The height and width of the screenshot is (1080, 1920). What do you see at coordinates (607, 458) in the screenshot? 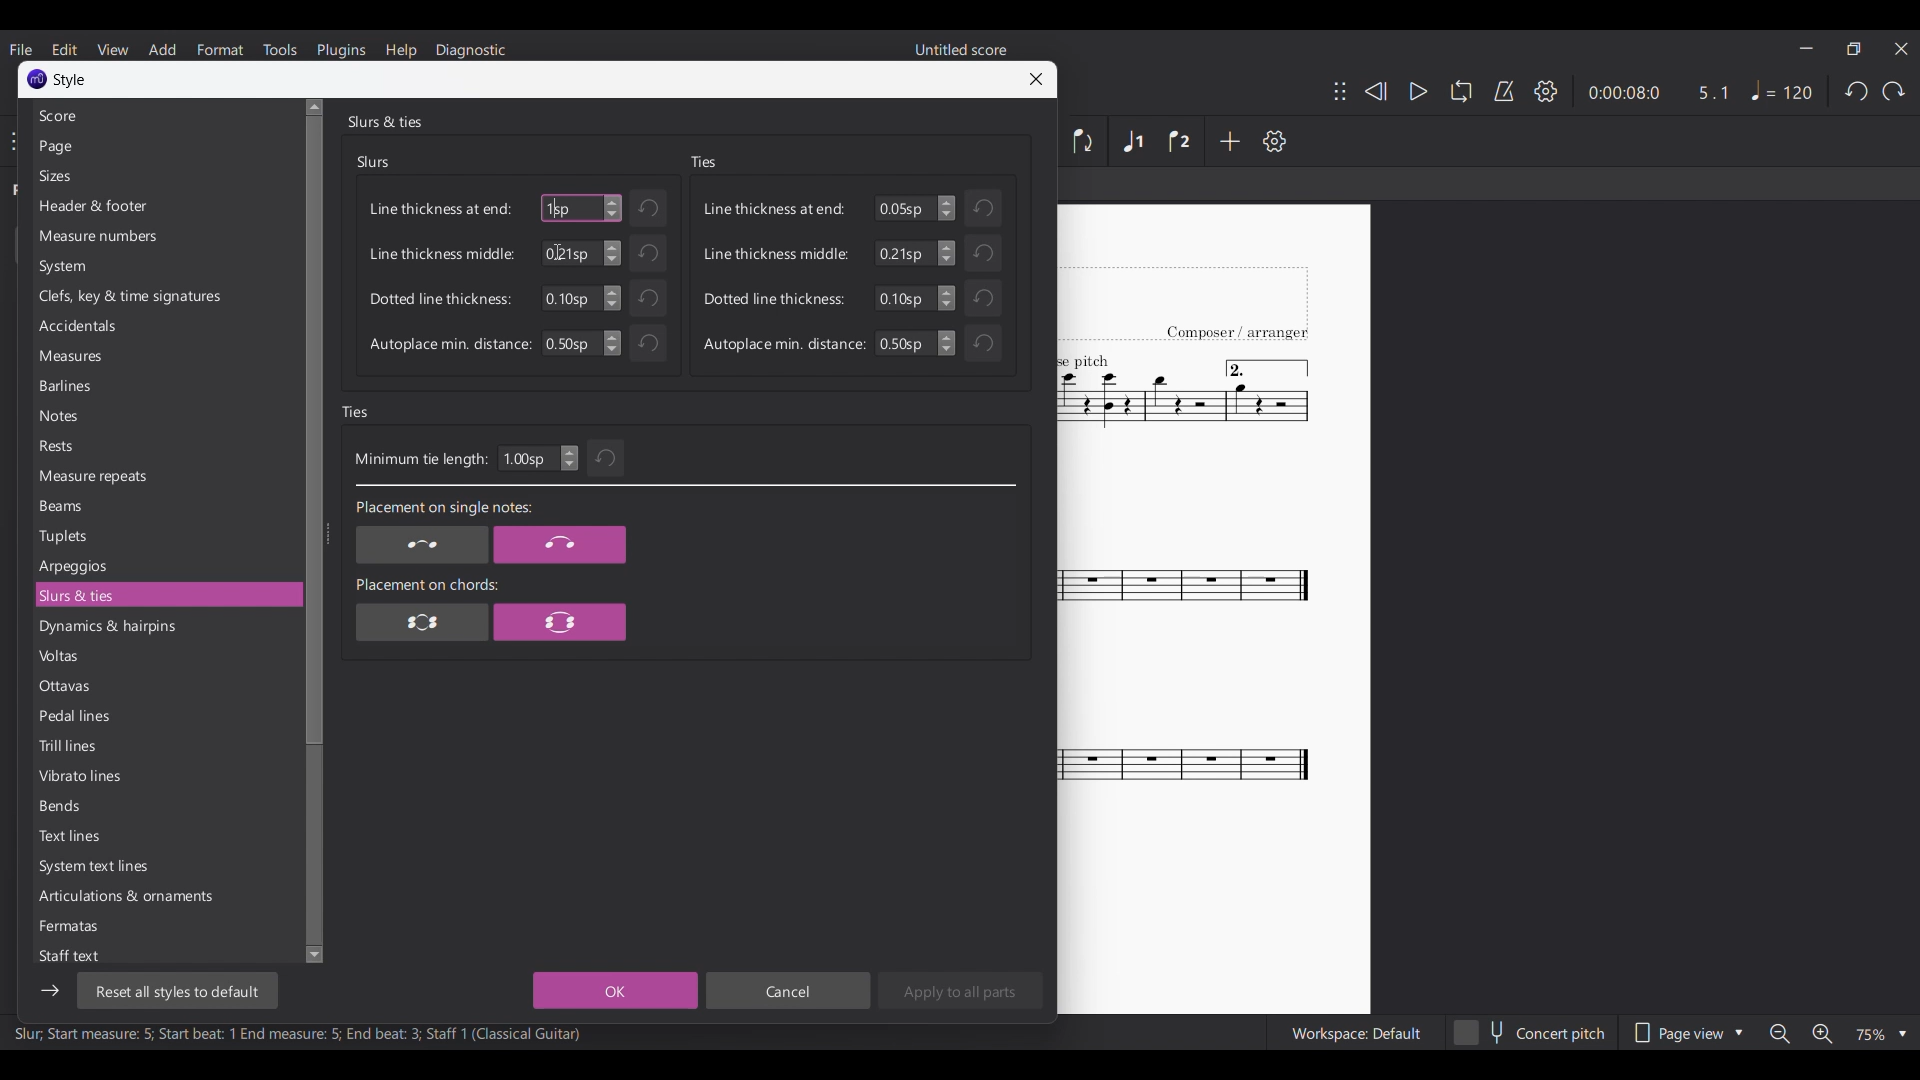
I see `Undo` at bounding box center [607, 458].